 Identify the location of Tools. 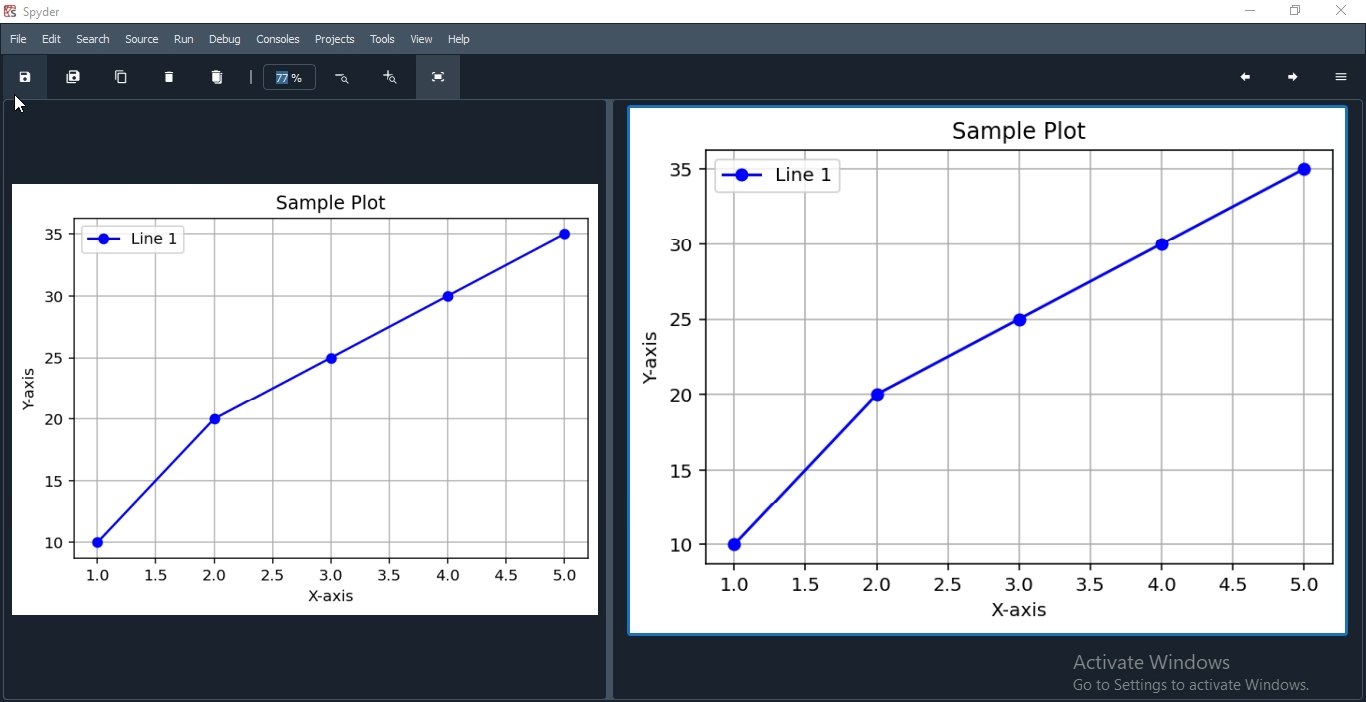
(381, 38).